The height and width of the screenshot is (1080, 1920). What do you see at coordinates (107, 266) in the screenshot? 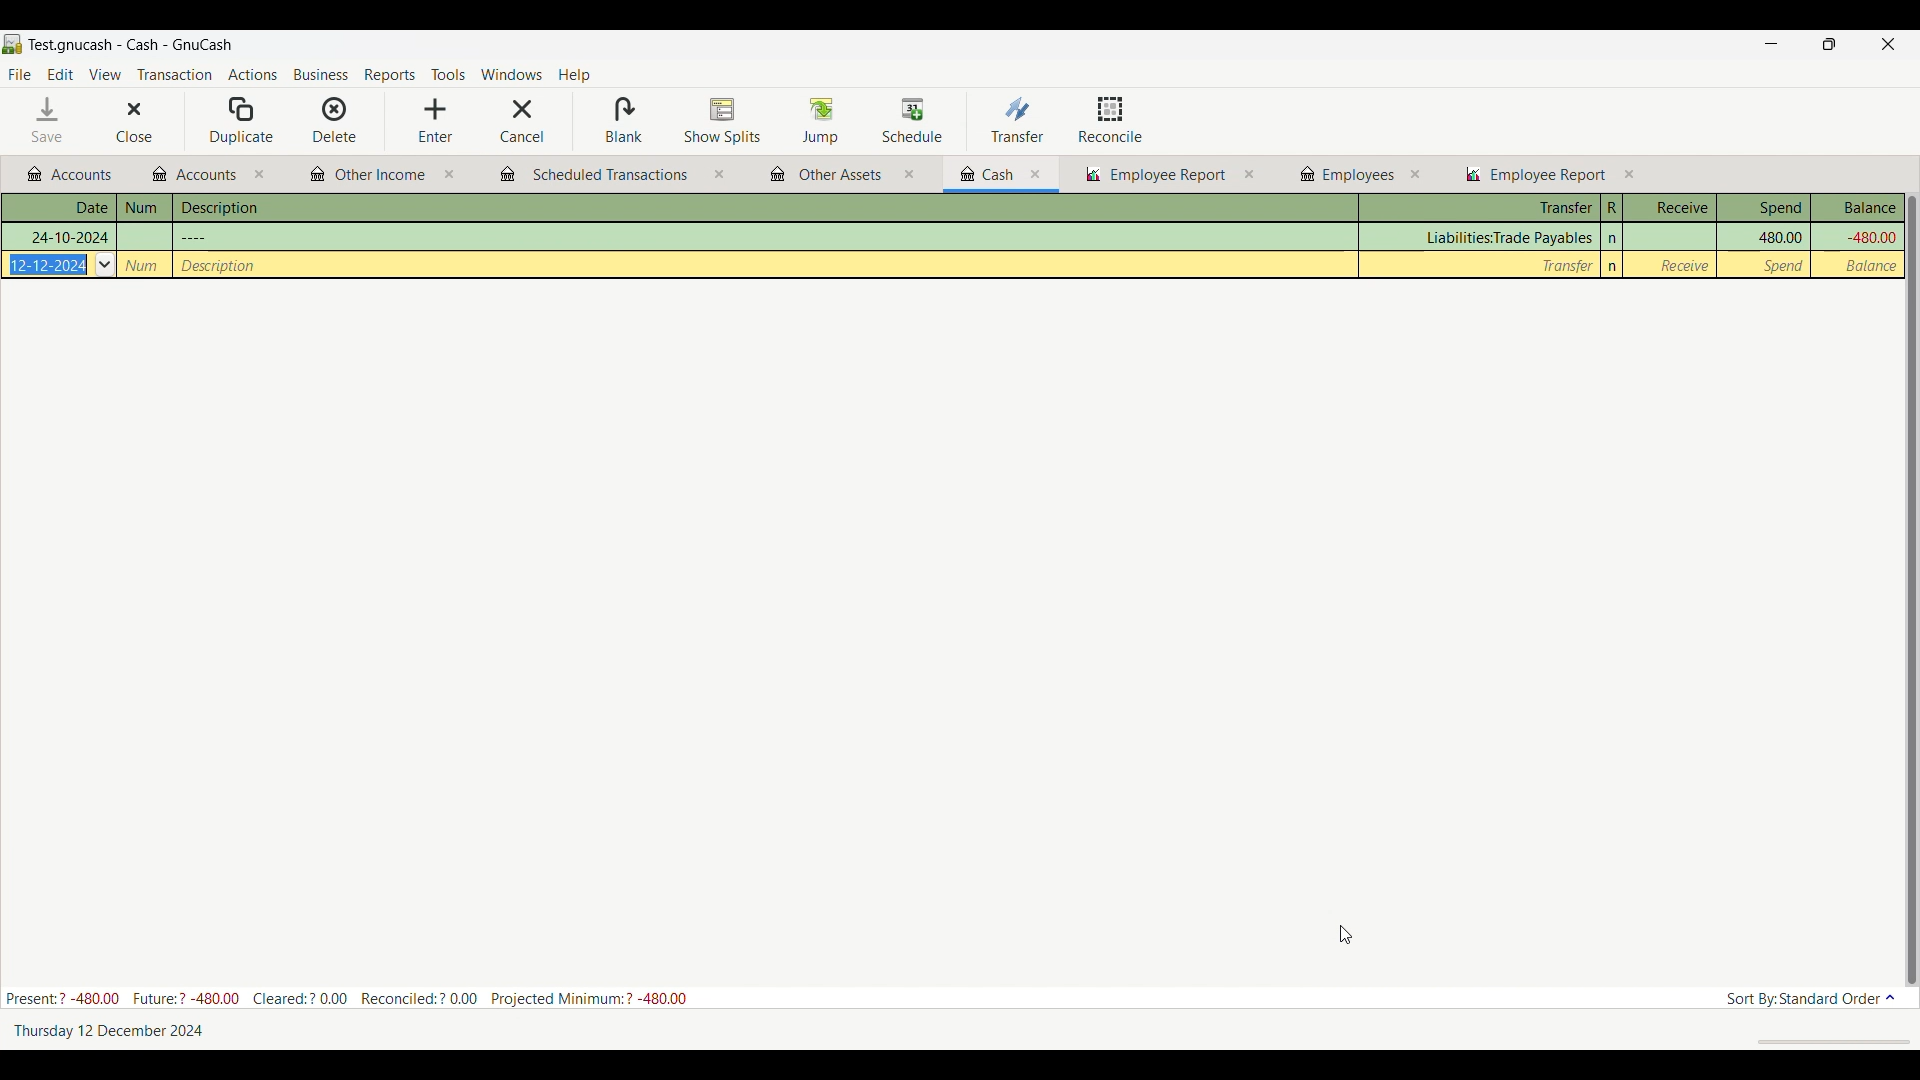
I see `` at bounding box center [107, 266].